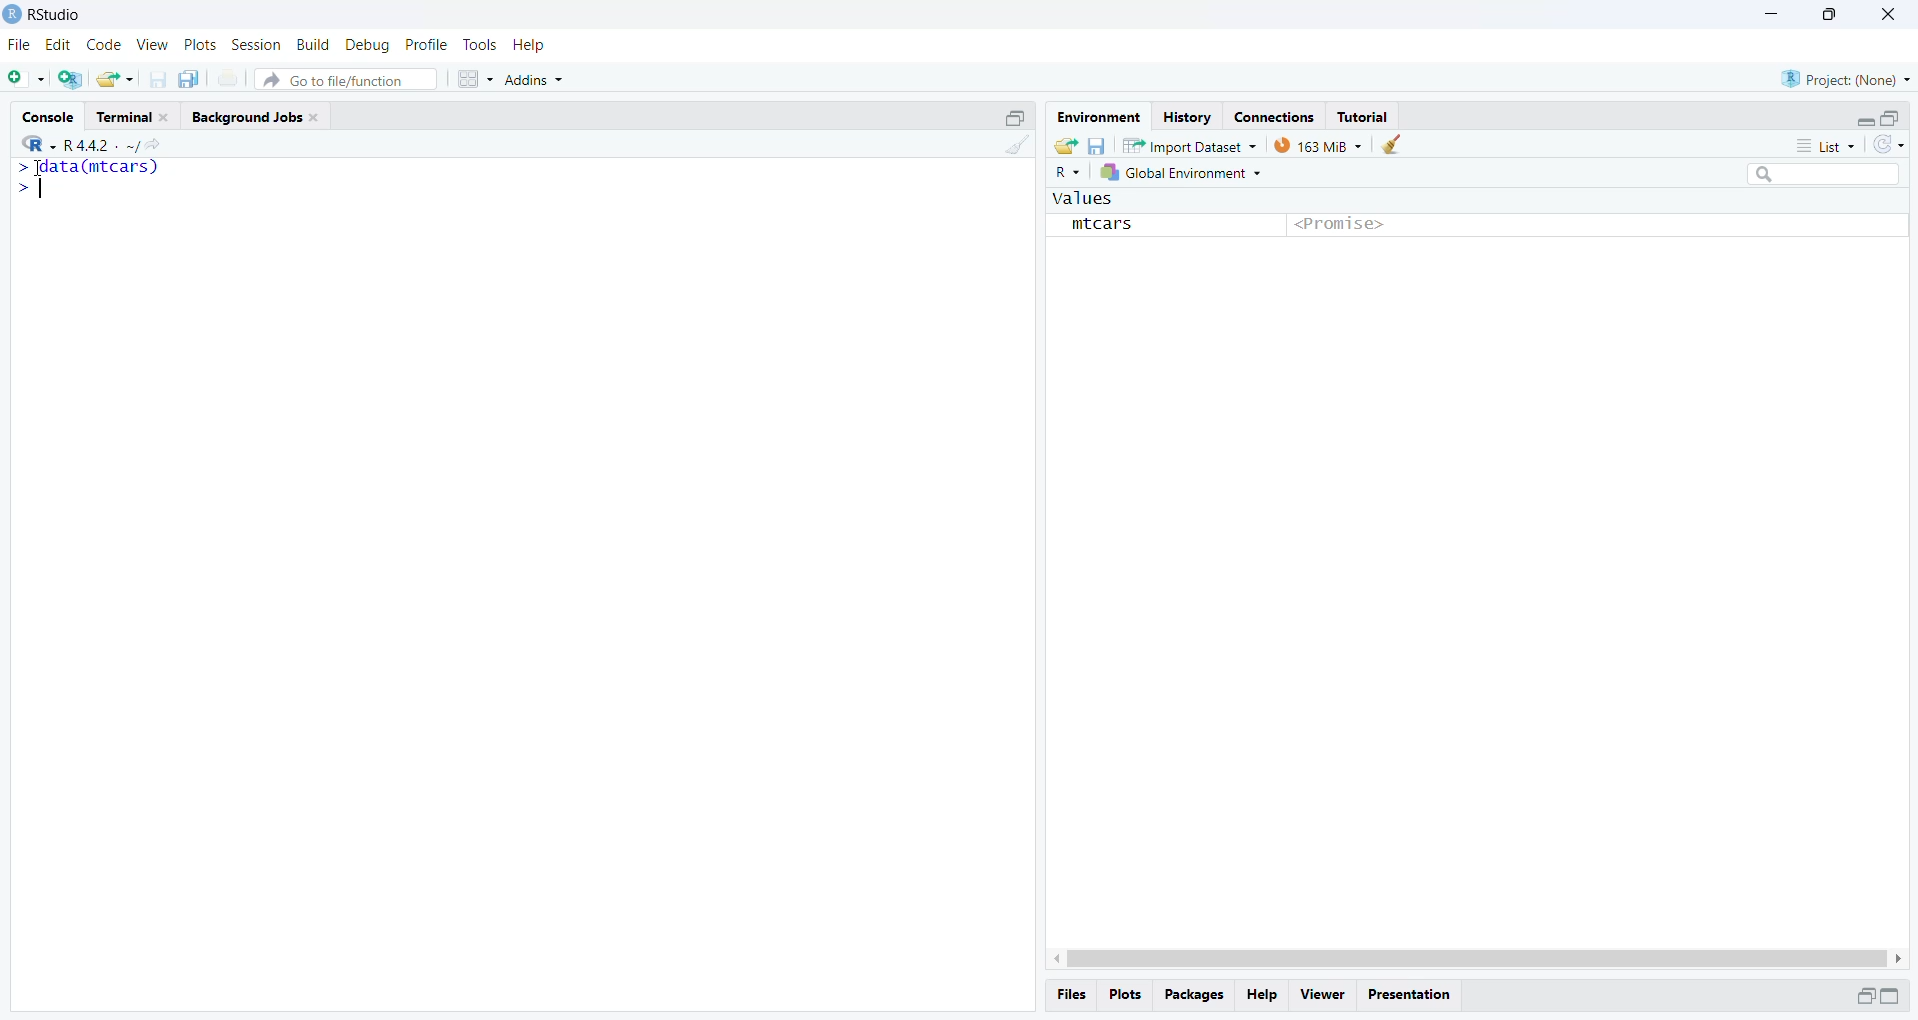 This screenshot has height=1020, width=1918. What do you see at coordinates (59, 15) in the screenshot?
I see `RStudio` at bounding box center [59, 15].